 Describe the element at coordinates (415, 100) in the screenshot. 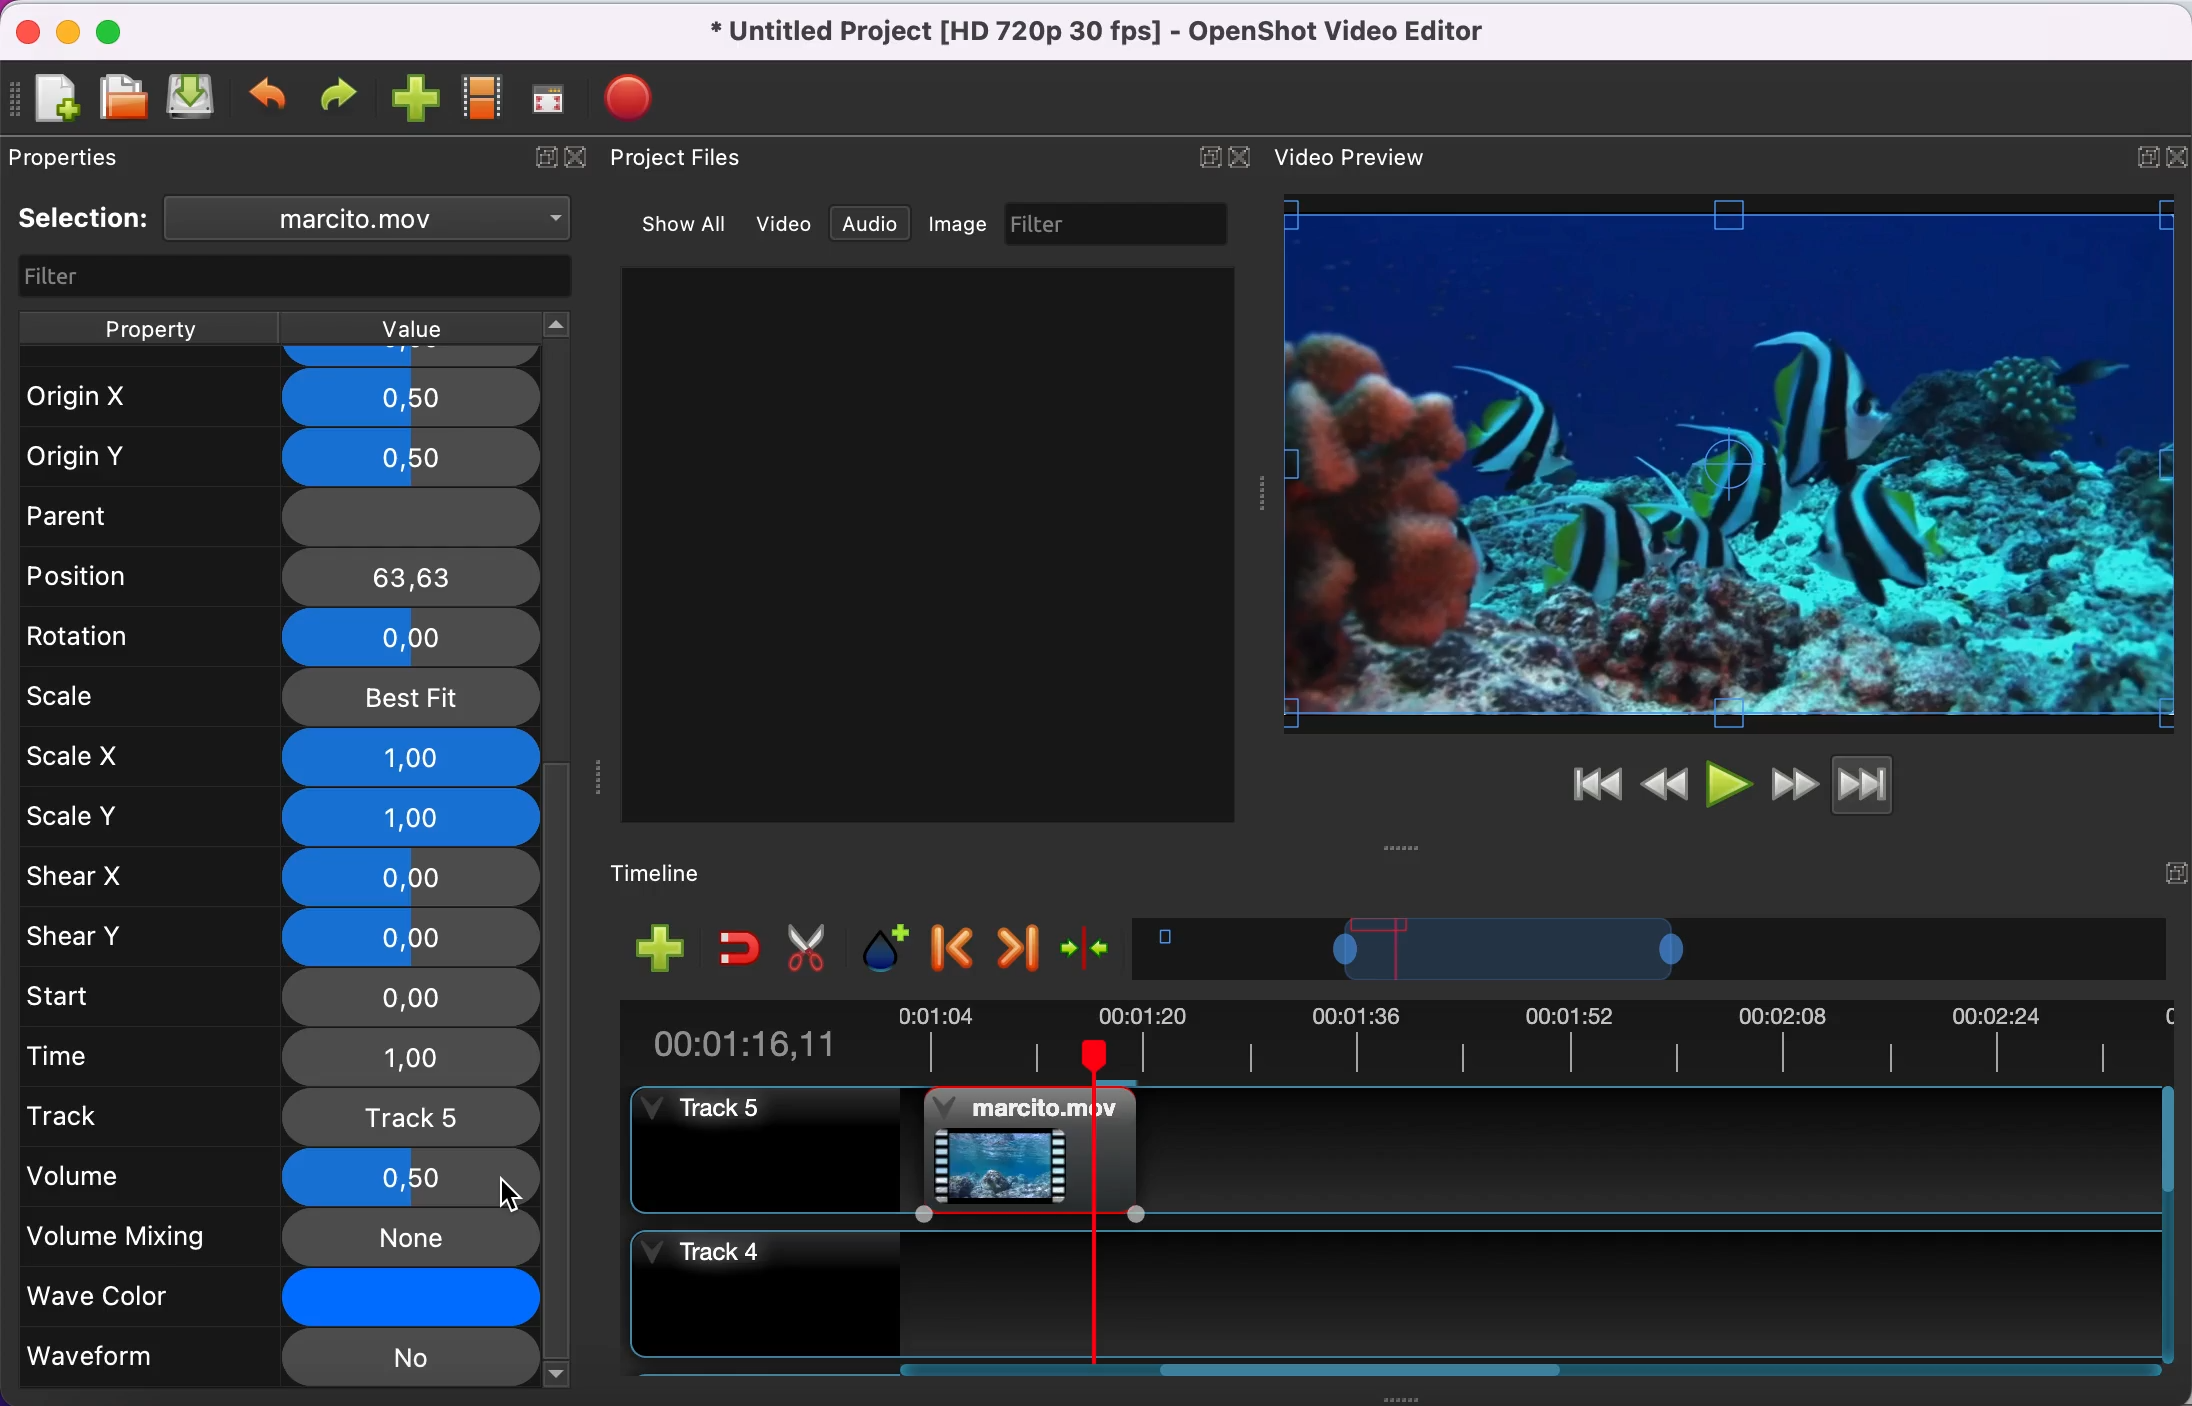

I see `import file` at that location.